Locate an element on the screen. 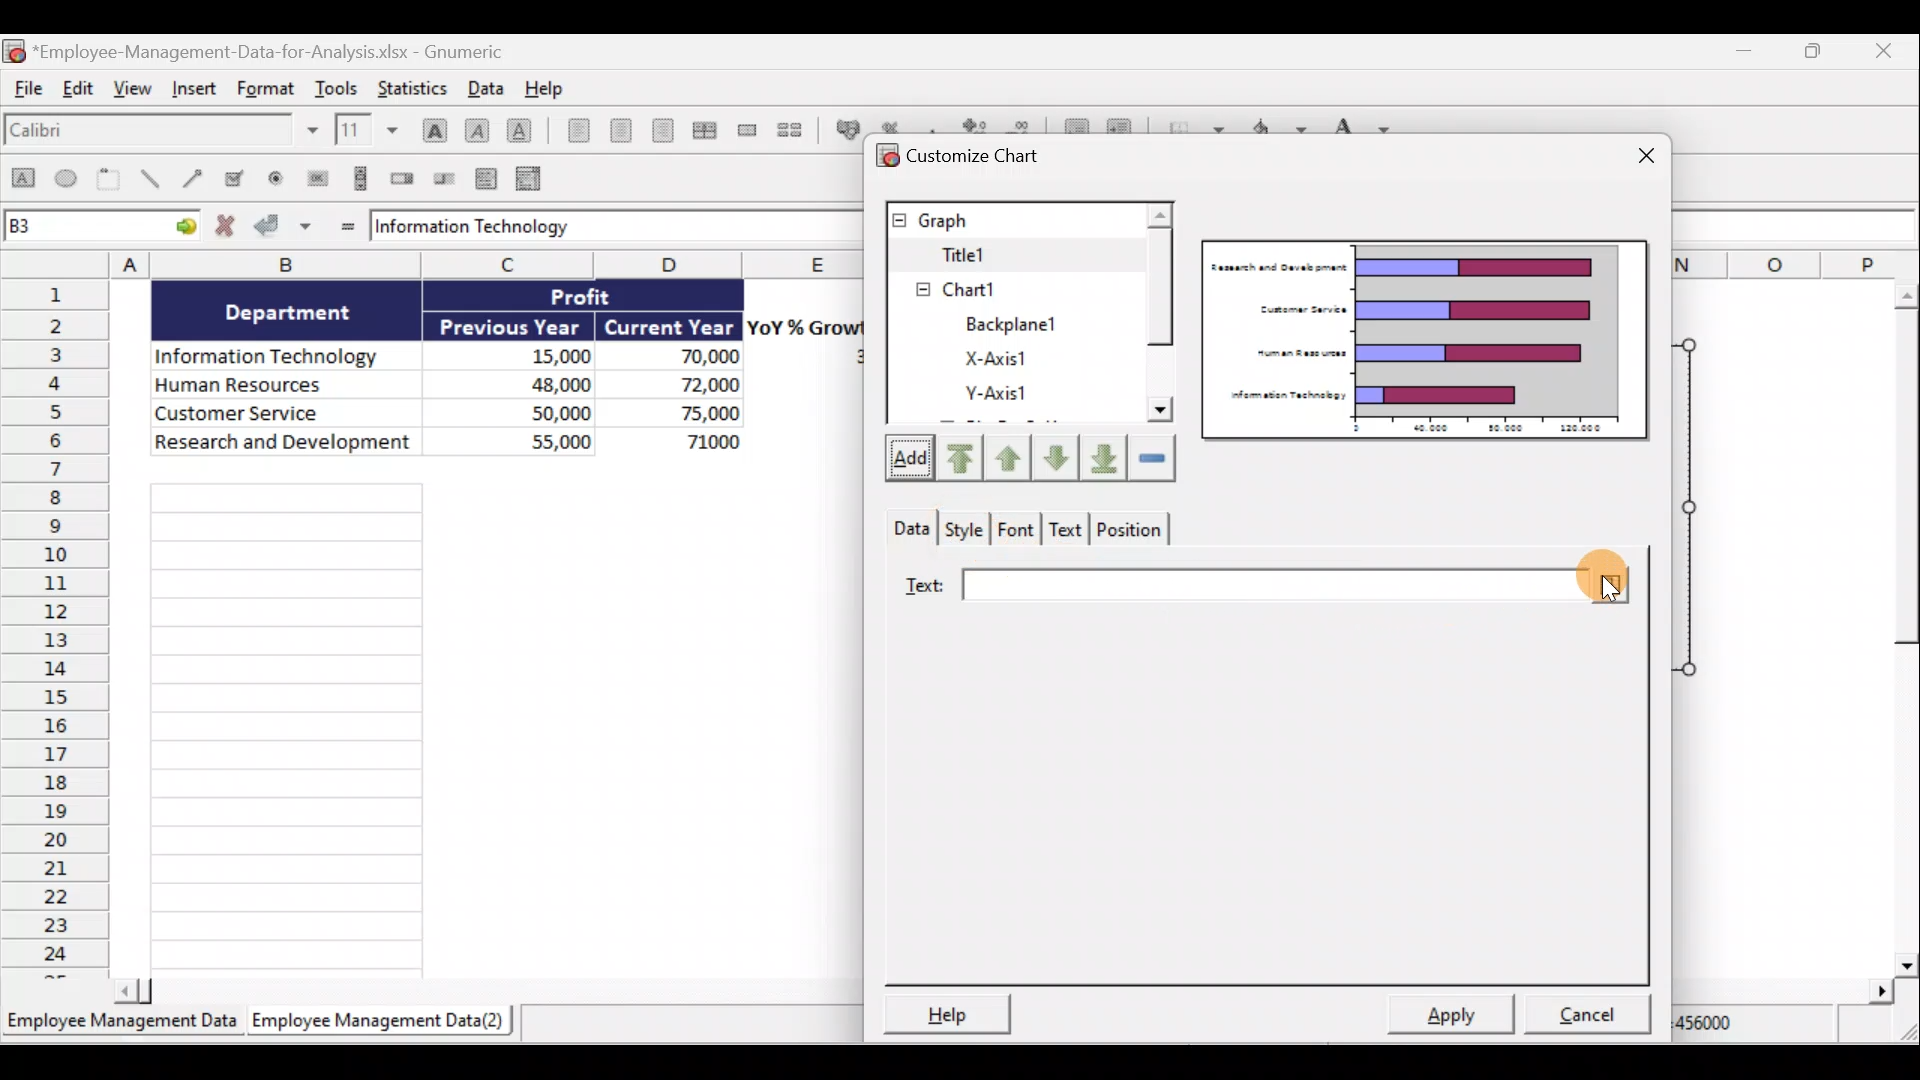  Create a spin button is located at coordinates (404, 179).